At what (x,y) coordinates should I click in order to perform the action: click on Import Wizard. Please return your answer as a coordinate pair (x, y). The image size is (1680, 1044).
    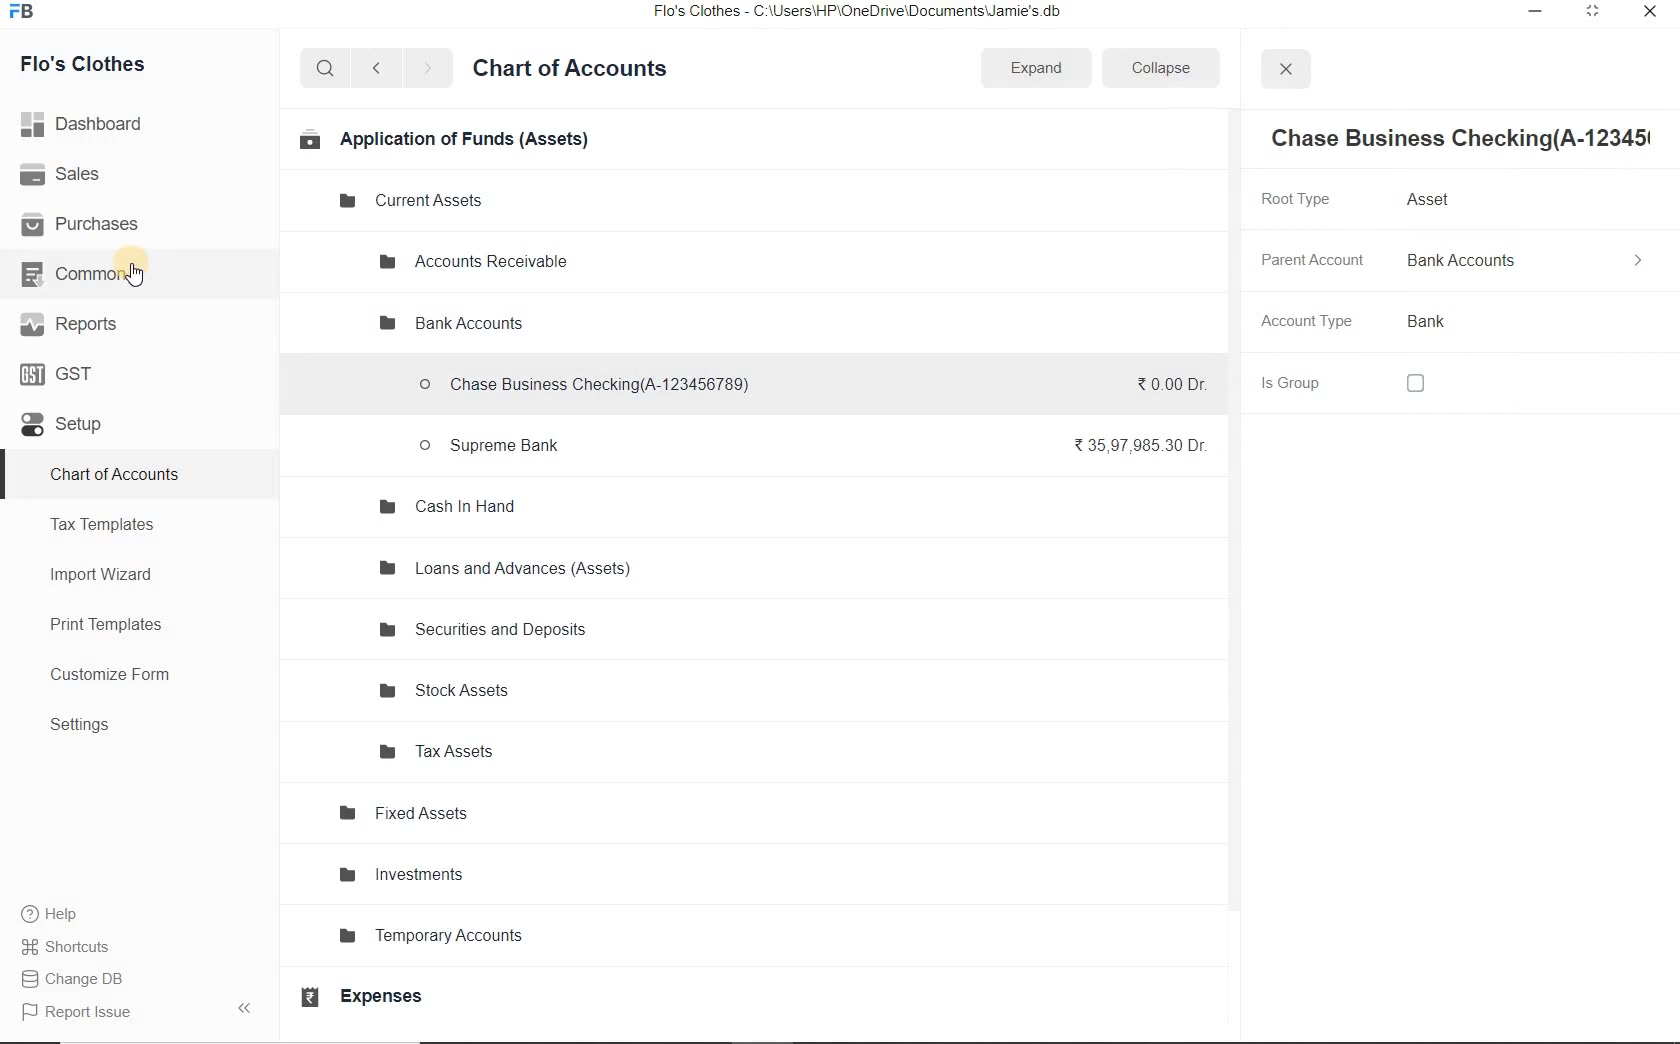
    Looking at the image, I should click on (126, 577).